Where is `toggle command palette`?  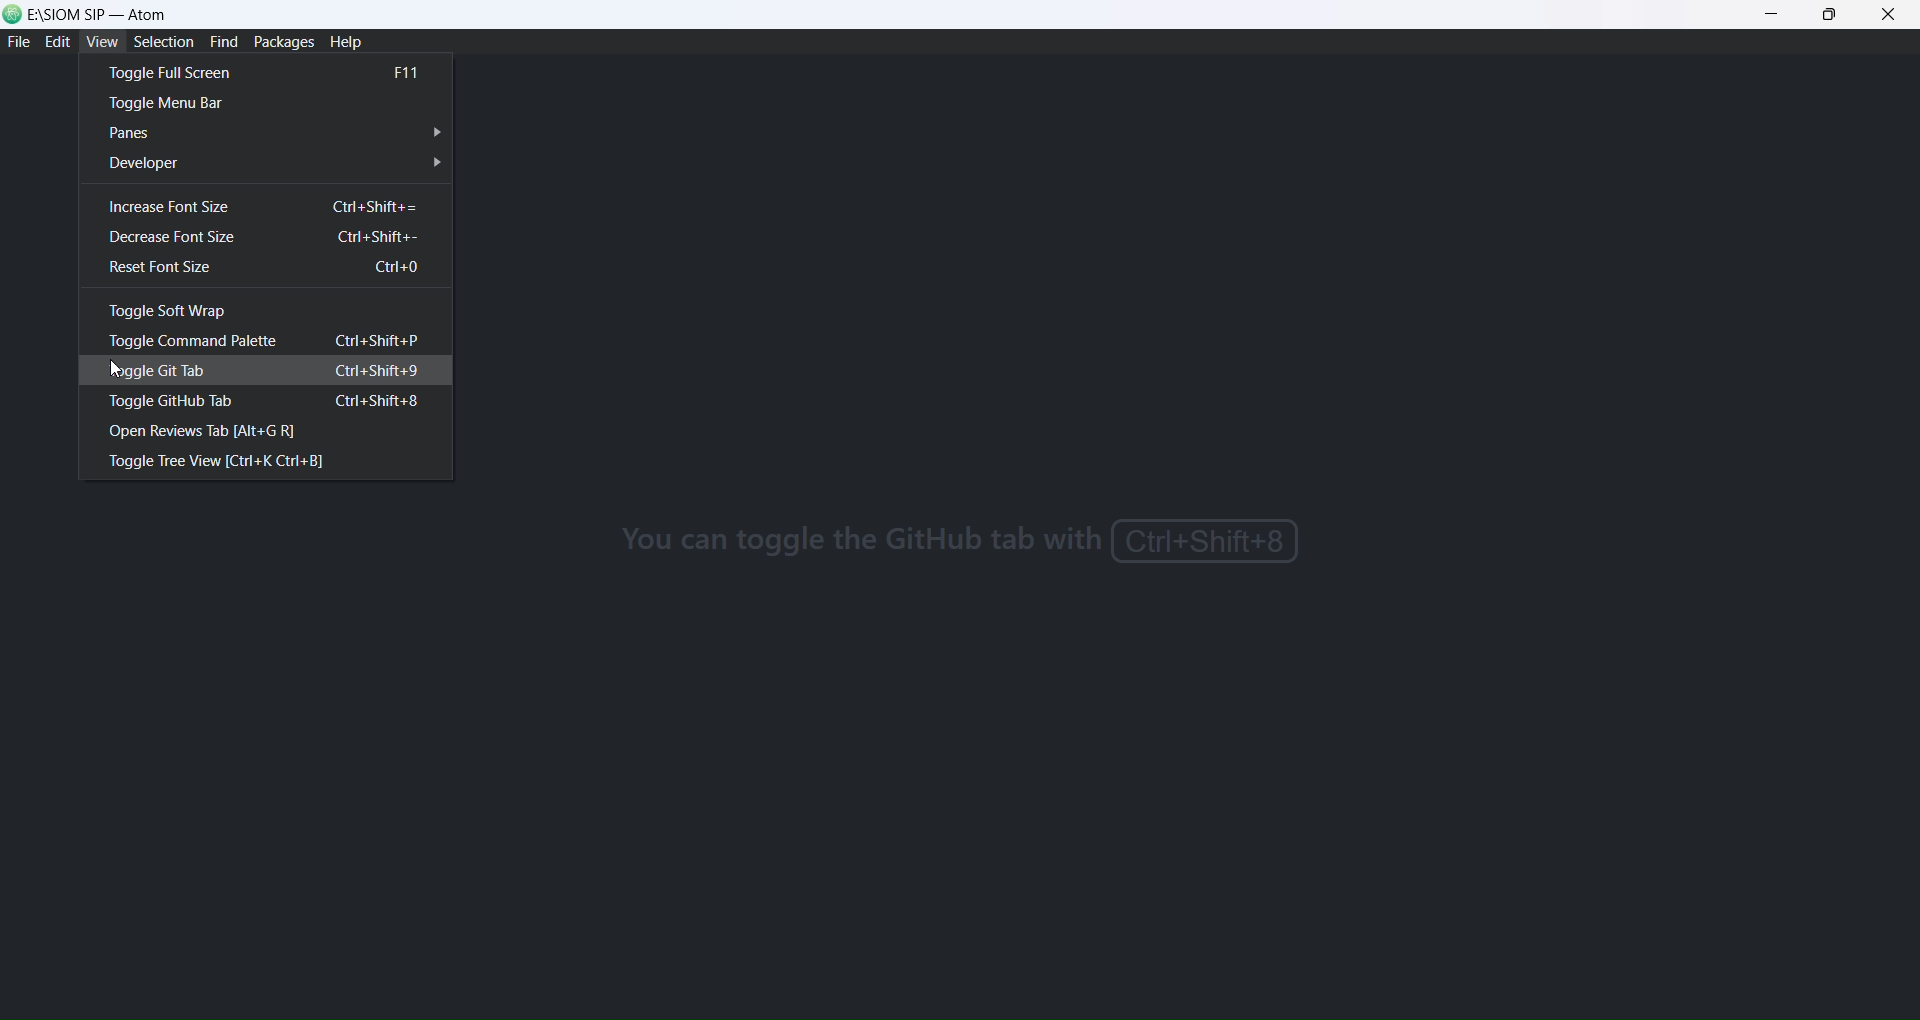
toggle command palette is located at coordinates (268, 344).